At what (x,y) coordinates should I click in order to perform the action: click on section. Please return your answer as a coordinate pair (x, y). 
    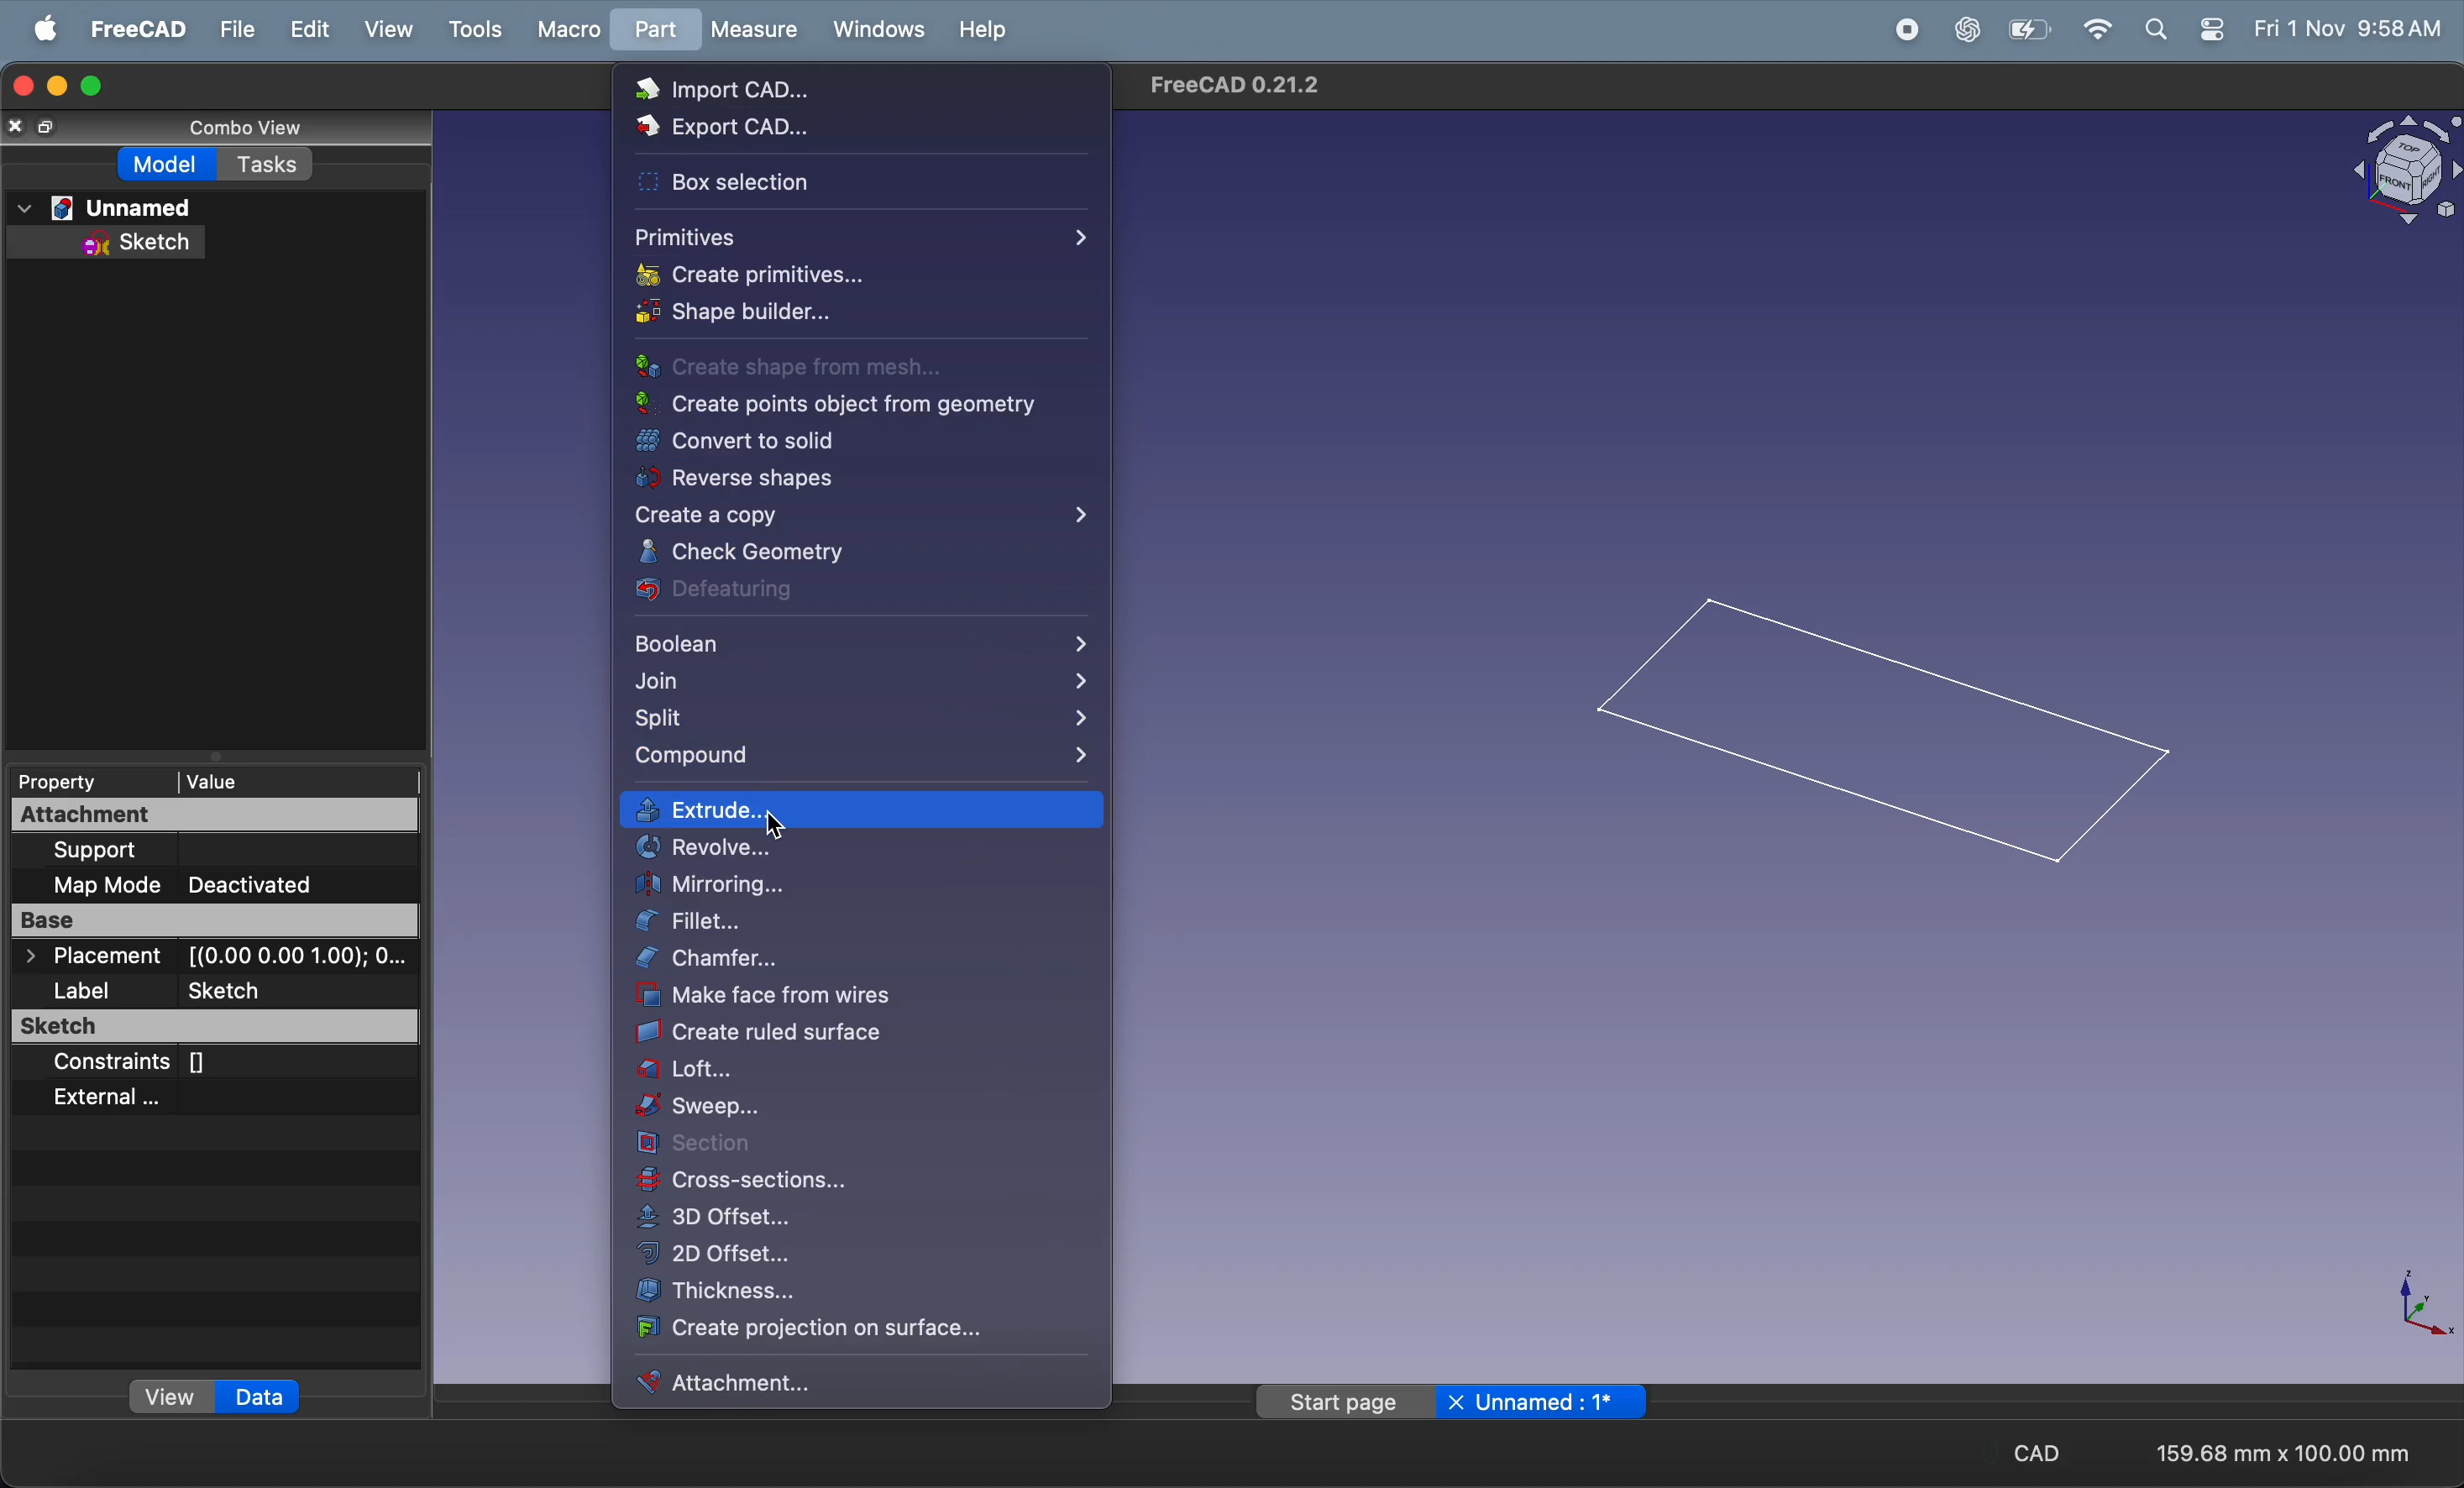
    Looking at the image, I should click on (874, 1146).